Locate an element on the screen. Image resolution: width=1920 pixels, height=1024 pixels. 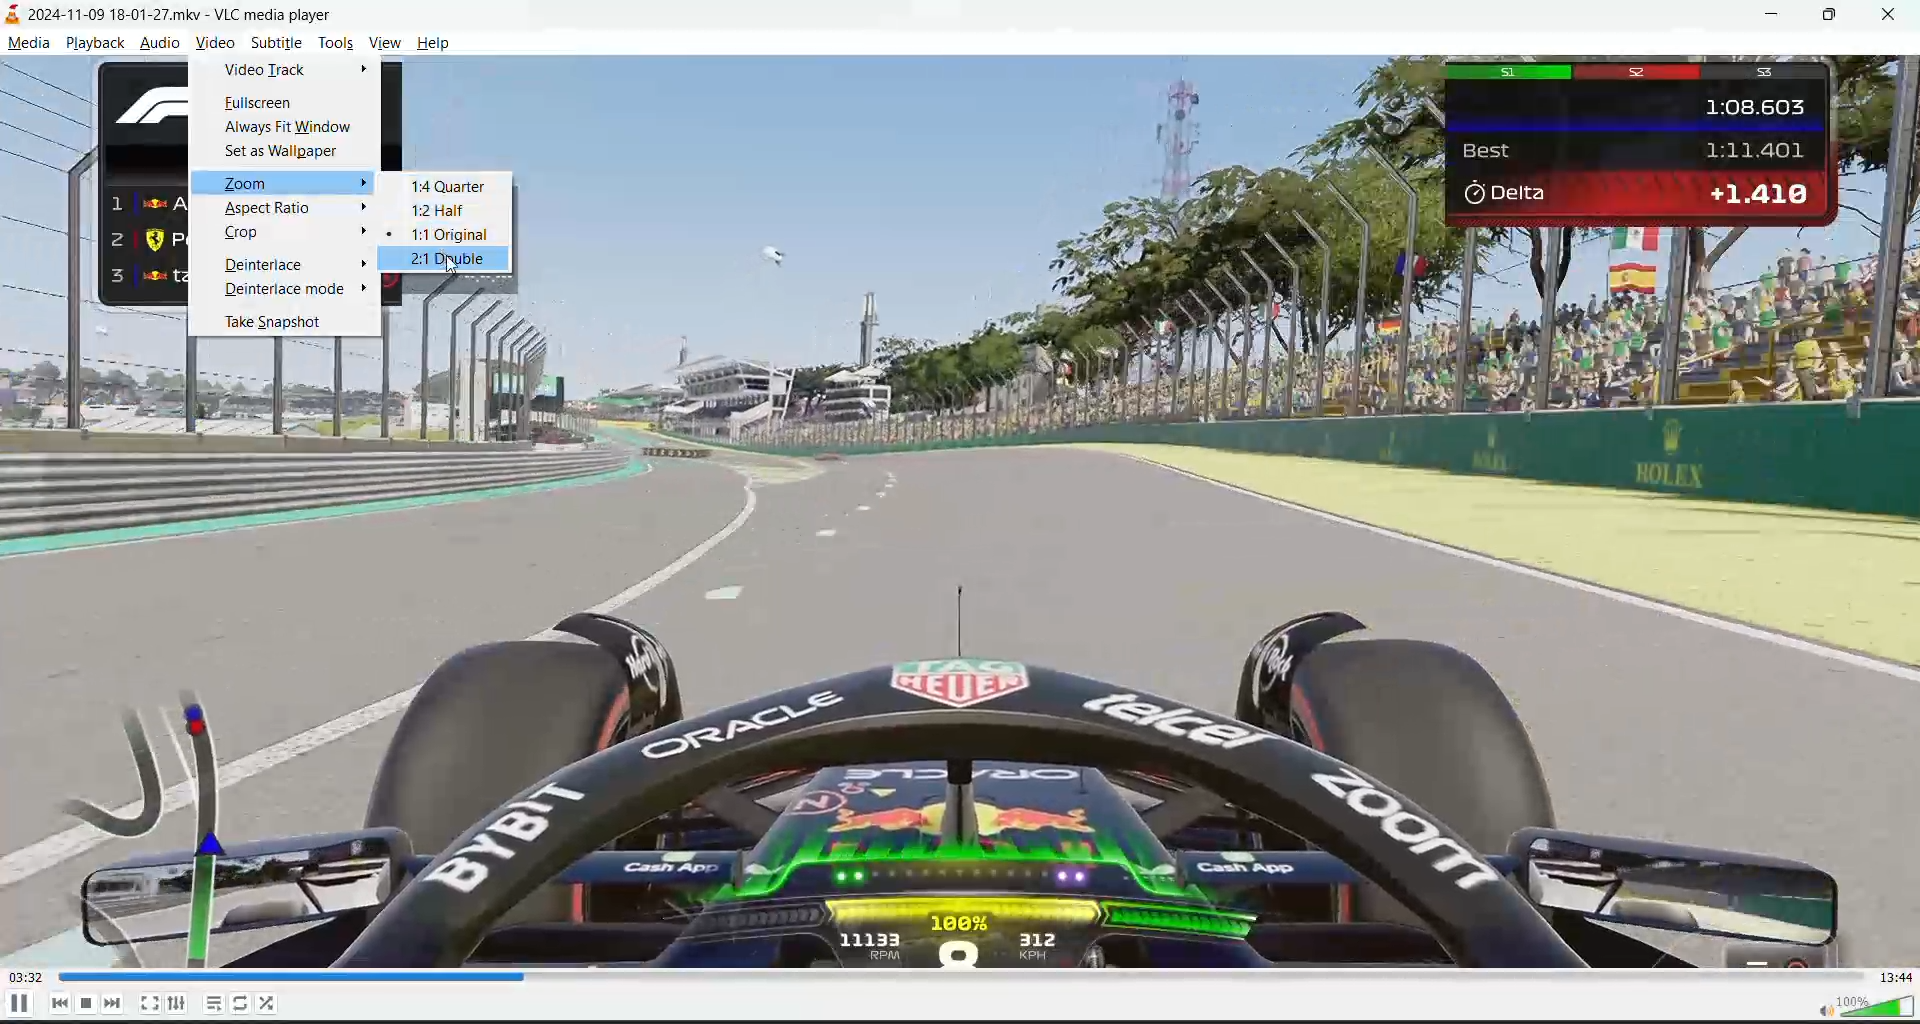
aspect ratio is located at coordinates (287, 209).